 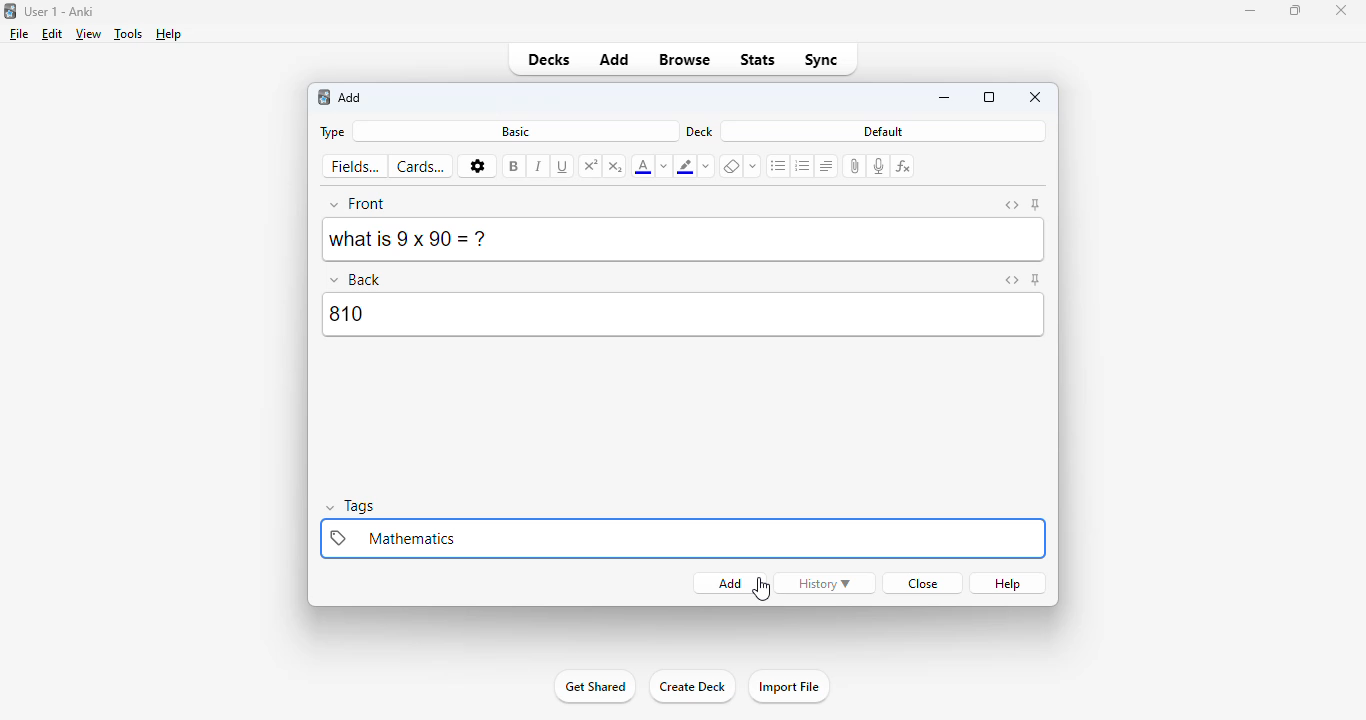 What do you see at coordinates (421, 166) in the screenshot?
I see `cards` at bounding box center [421, 166].